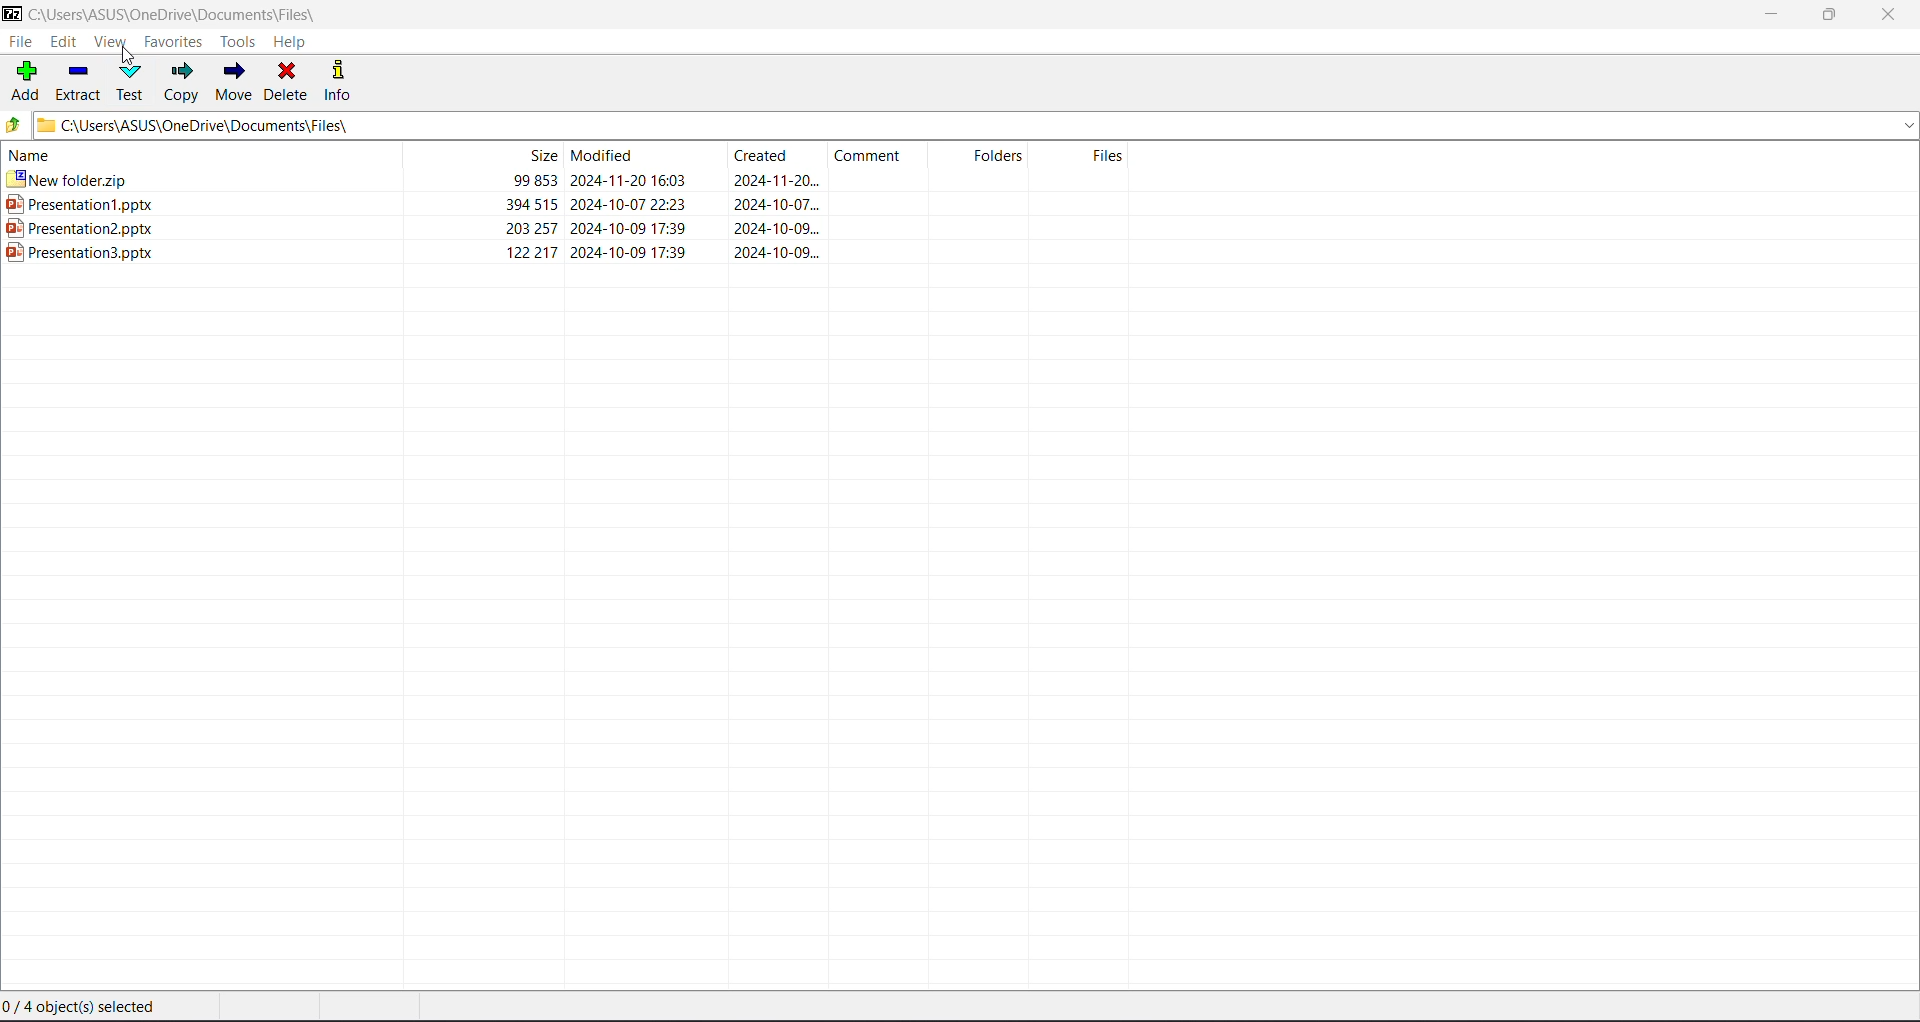 The image size is (1920, 1022). Describe the element at coordinates (234, 82) in the screenshot. I see `Move` at that location.